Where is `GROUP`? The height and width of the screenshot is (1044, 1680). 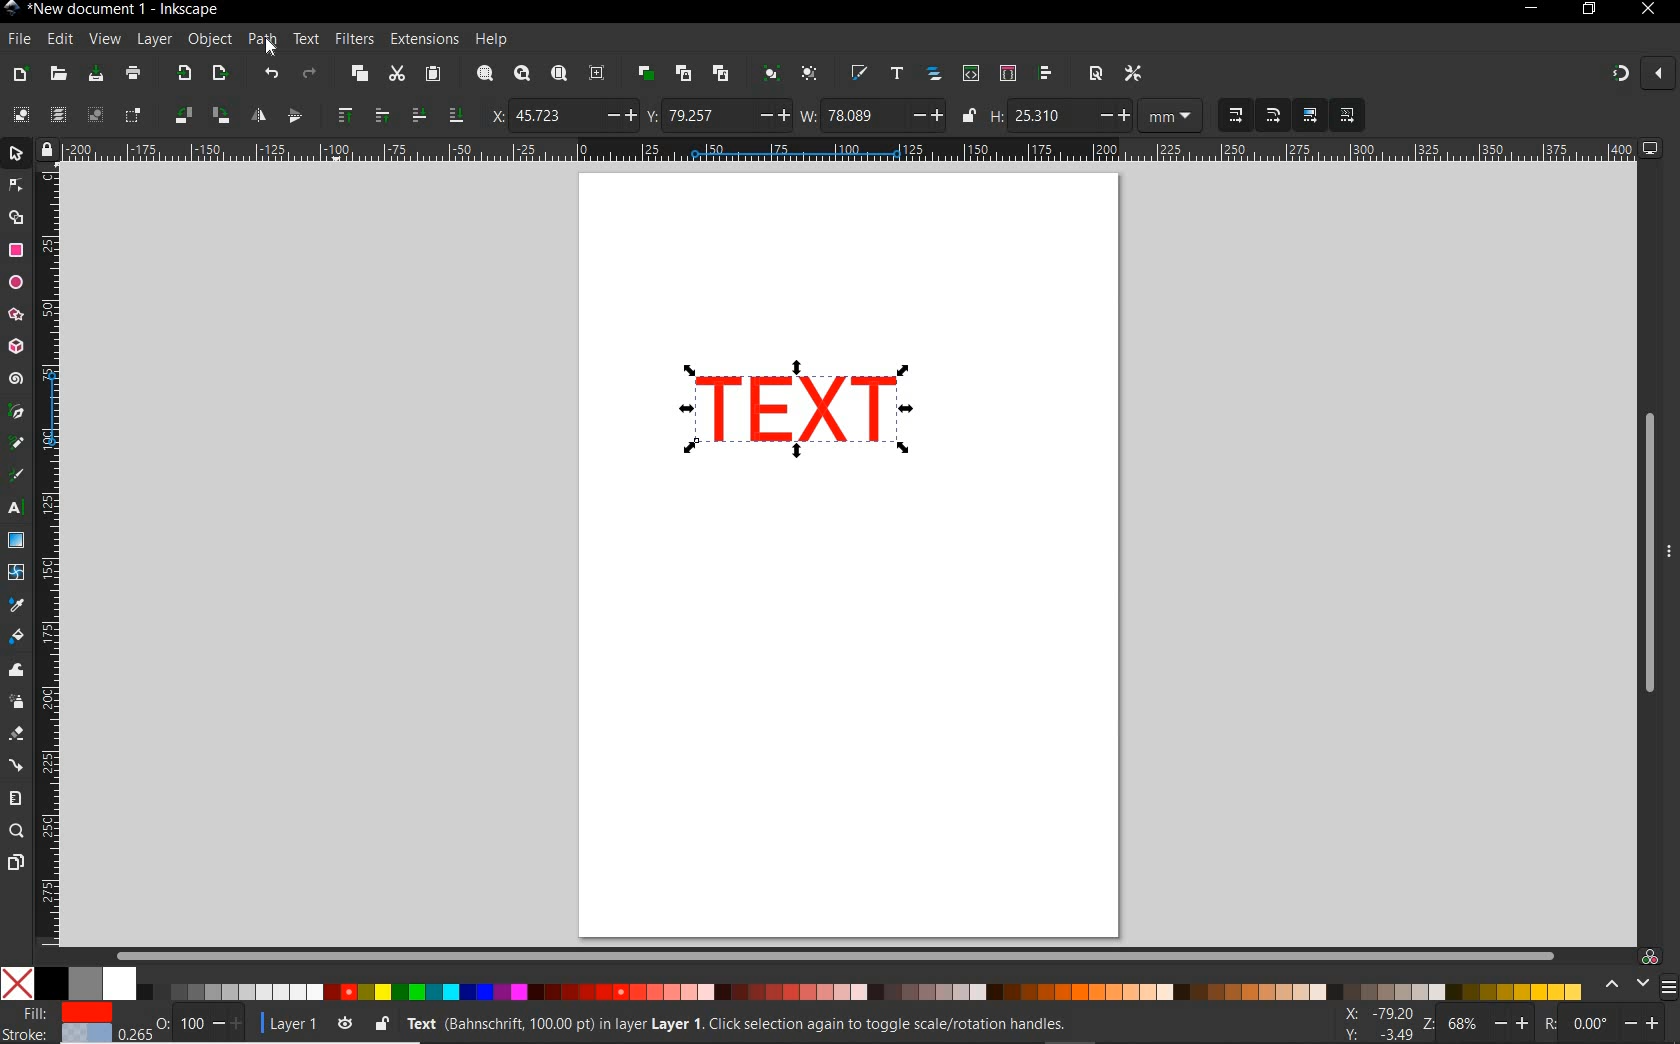 GROUP is located at coordinates (769, 72).